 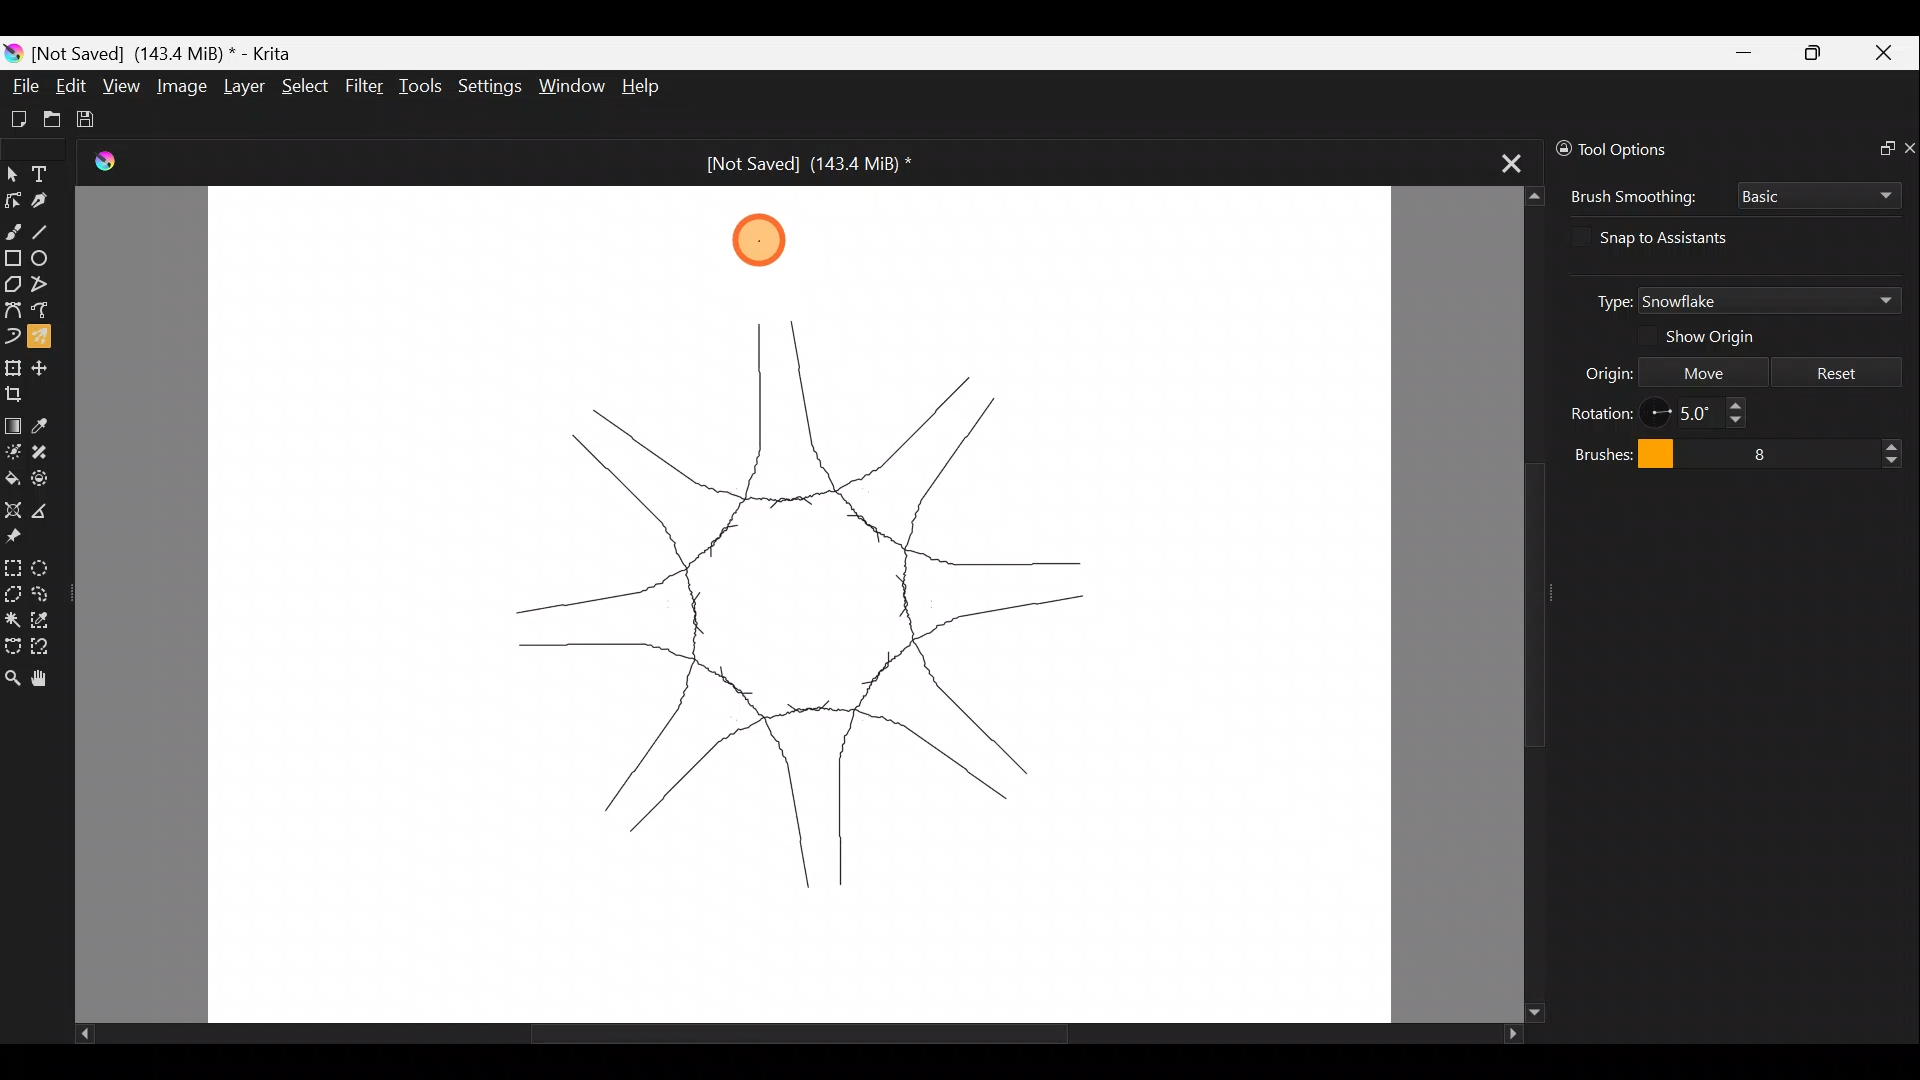 I want to click on Edit shapes tool, so click(x=12, y=200).